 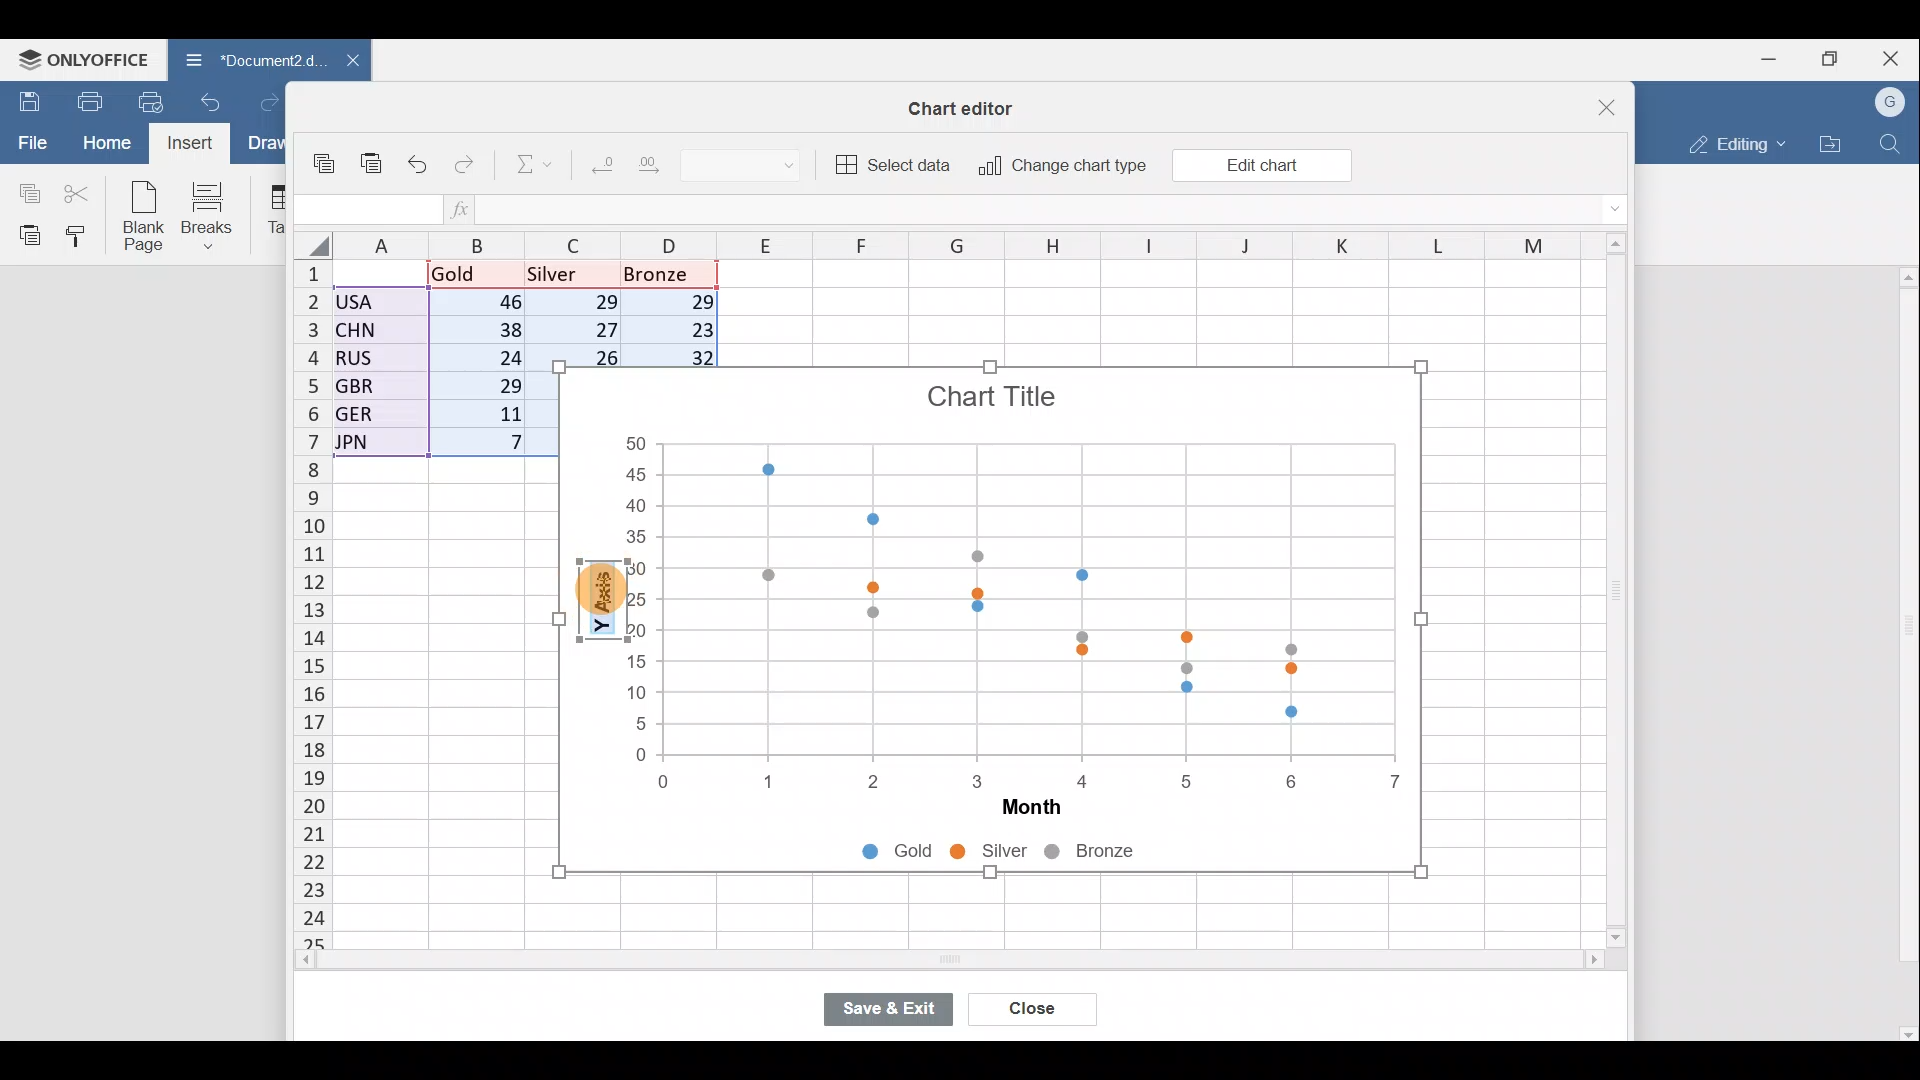 I want to click on Month, so click(x=1020, y=812).